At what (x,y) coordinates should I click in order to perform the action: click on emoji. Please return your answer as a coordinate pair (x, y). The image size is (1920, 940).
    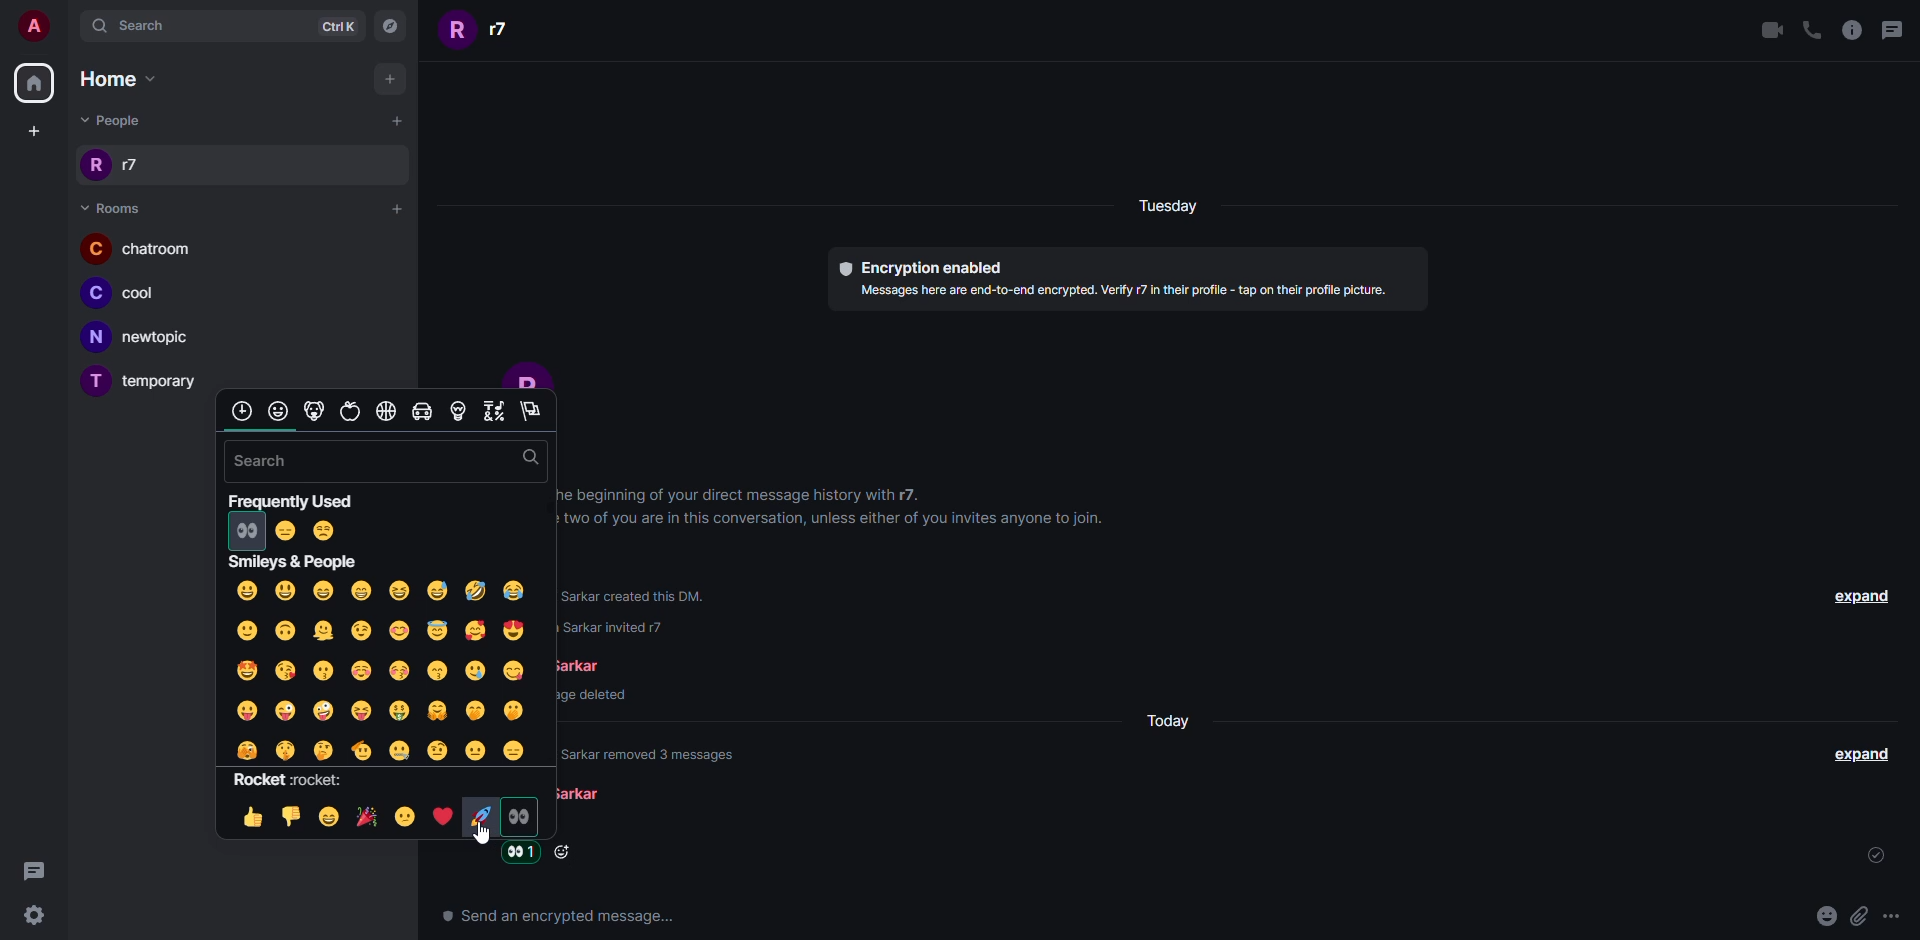
    Looking at the image, I should click on (330, 818).